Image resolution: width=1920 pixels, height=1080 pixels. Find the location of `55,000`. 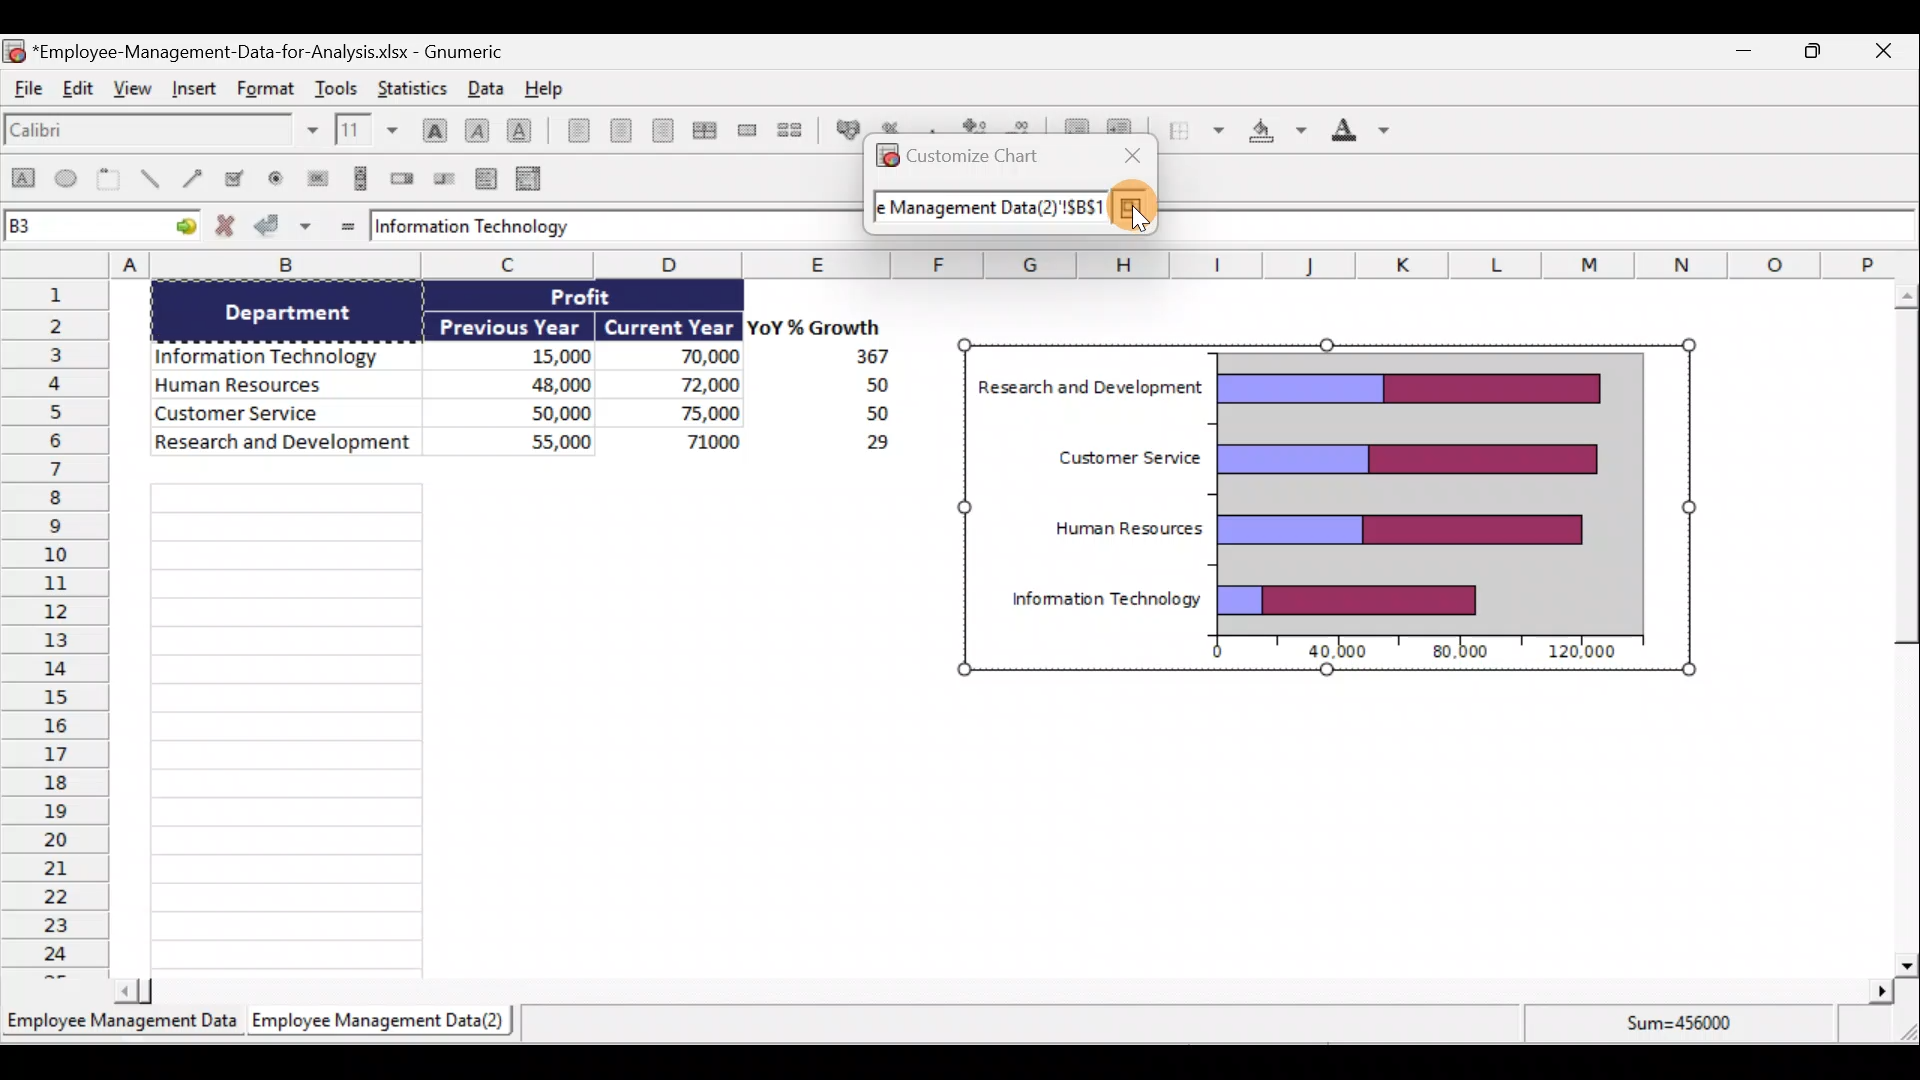

55,000 is located at coordinates (535, 440).